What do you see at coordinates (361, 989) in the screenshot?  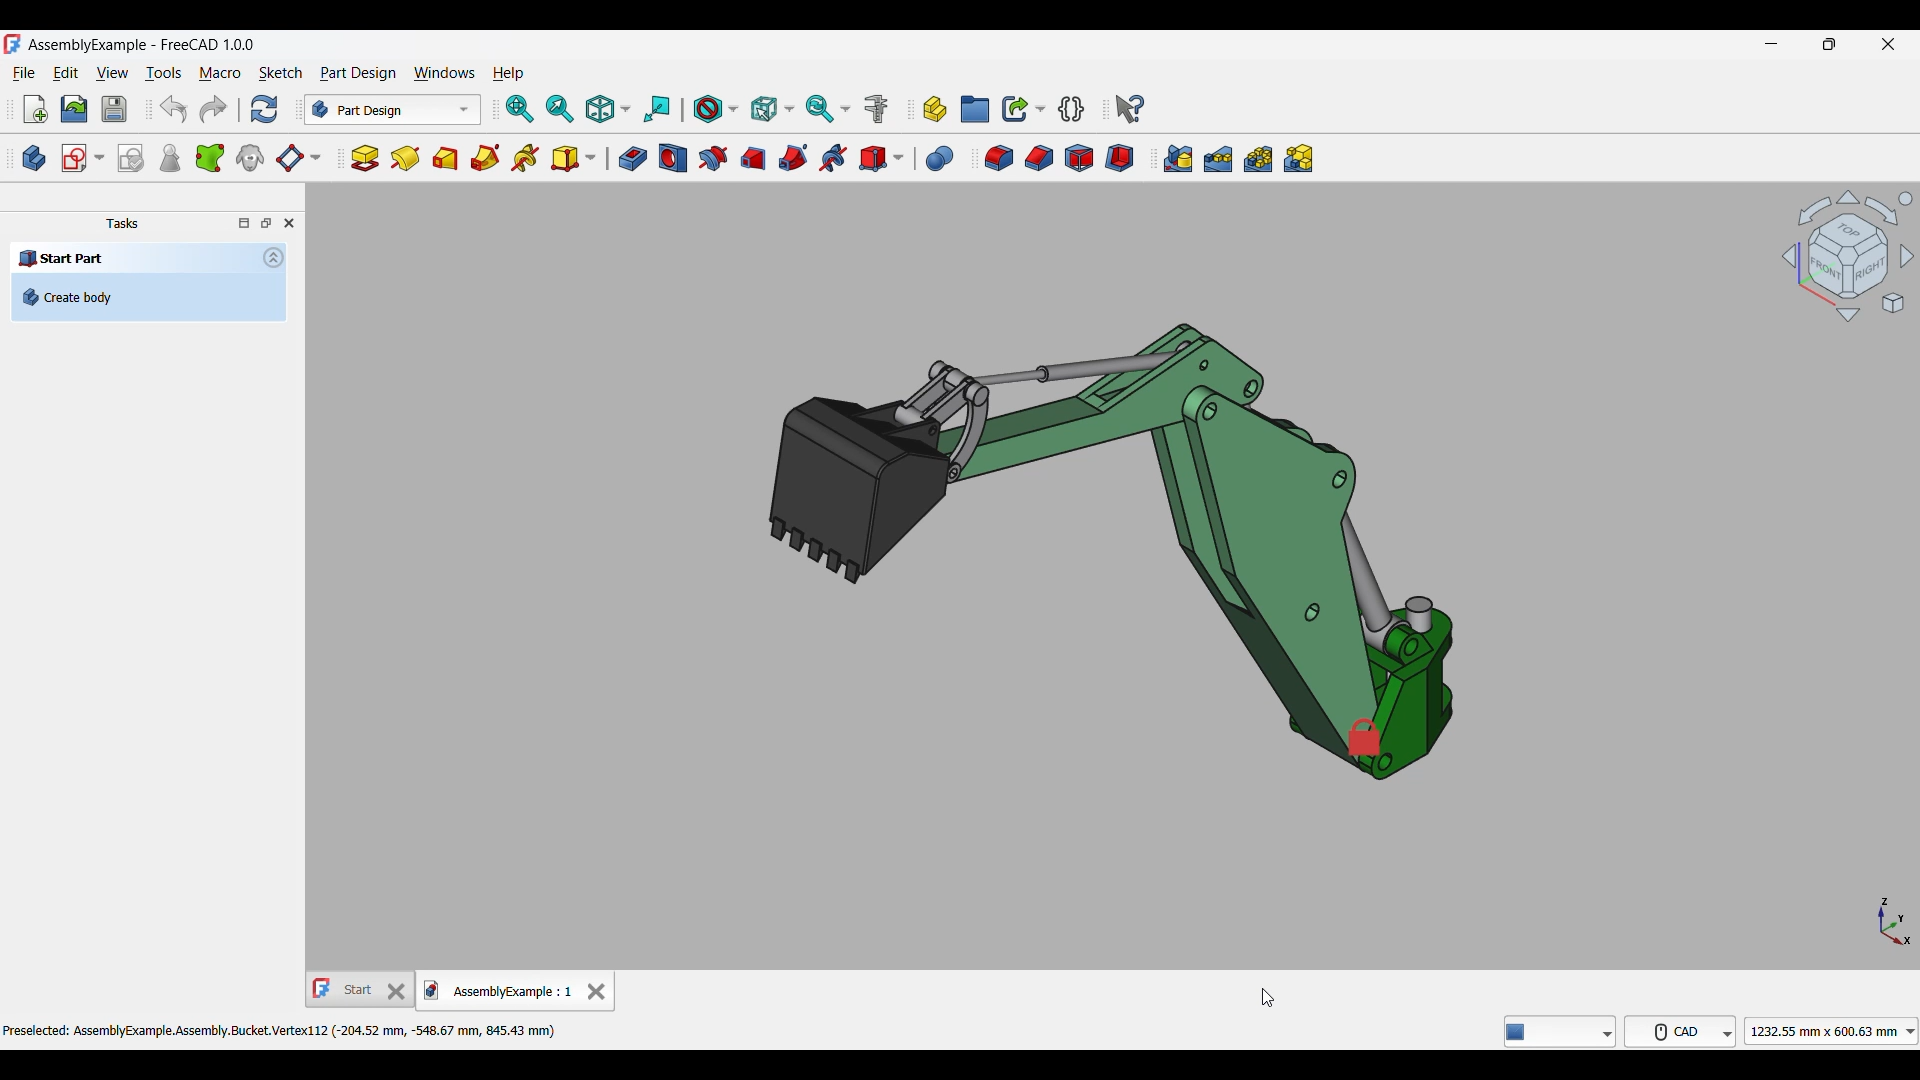 I see `Other tab` at bounding box center [361, 989].